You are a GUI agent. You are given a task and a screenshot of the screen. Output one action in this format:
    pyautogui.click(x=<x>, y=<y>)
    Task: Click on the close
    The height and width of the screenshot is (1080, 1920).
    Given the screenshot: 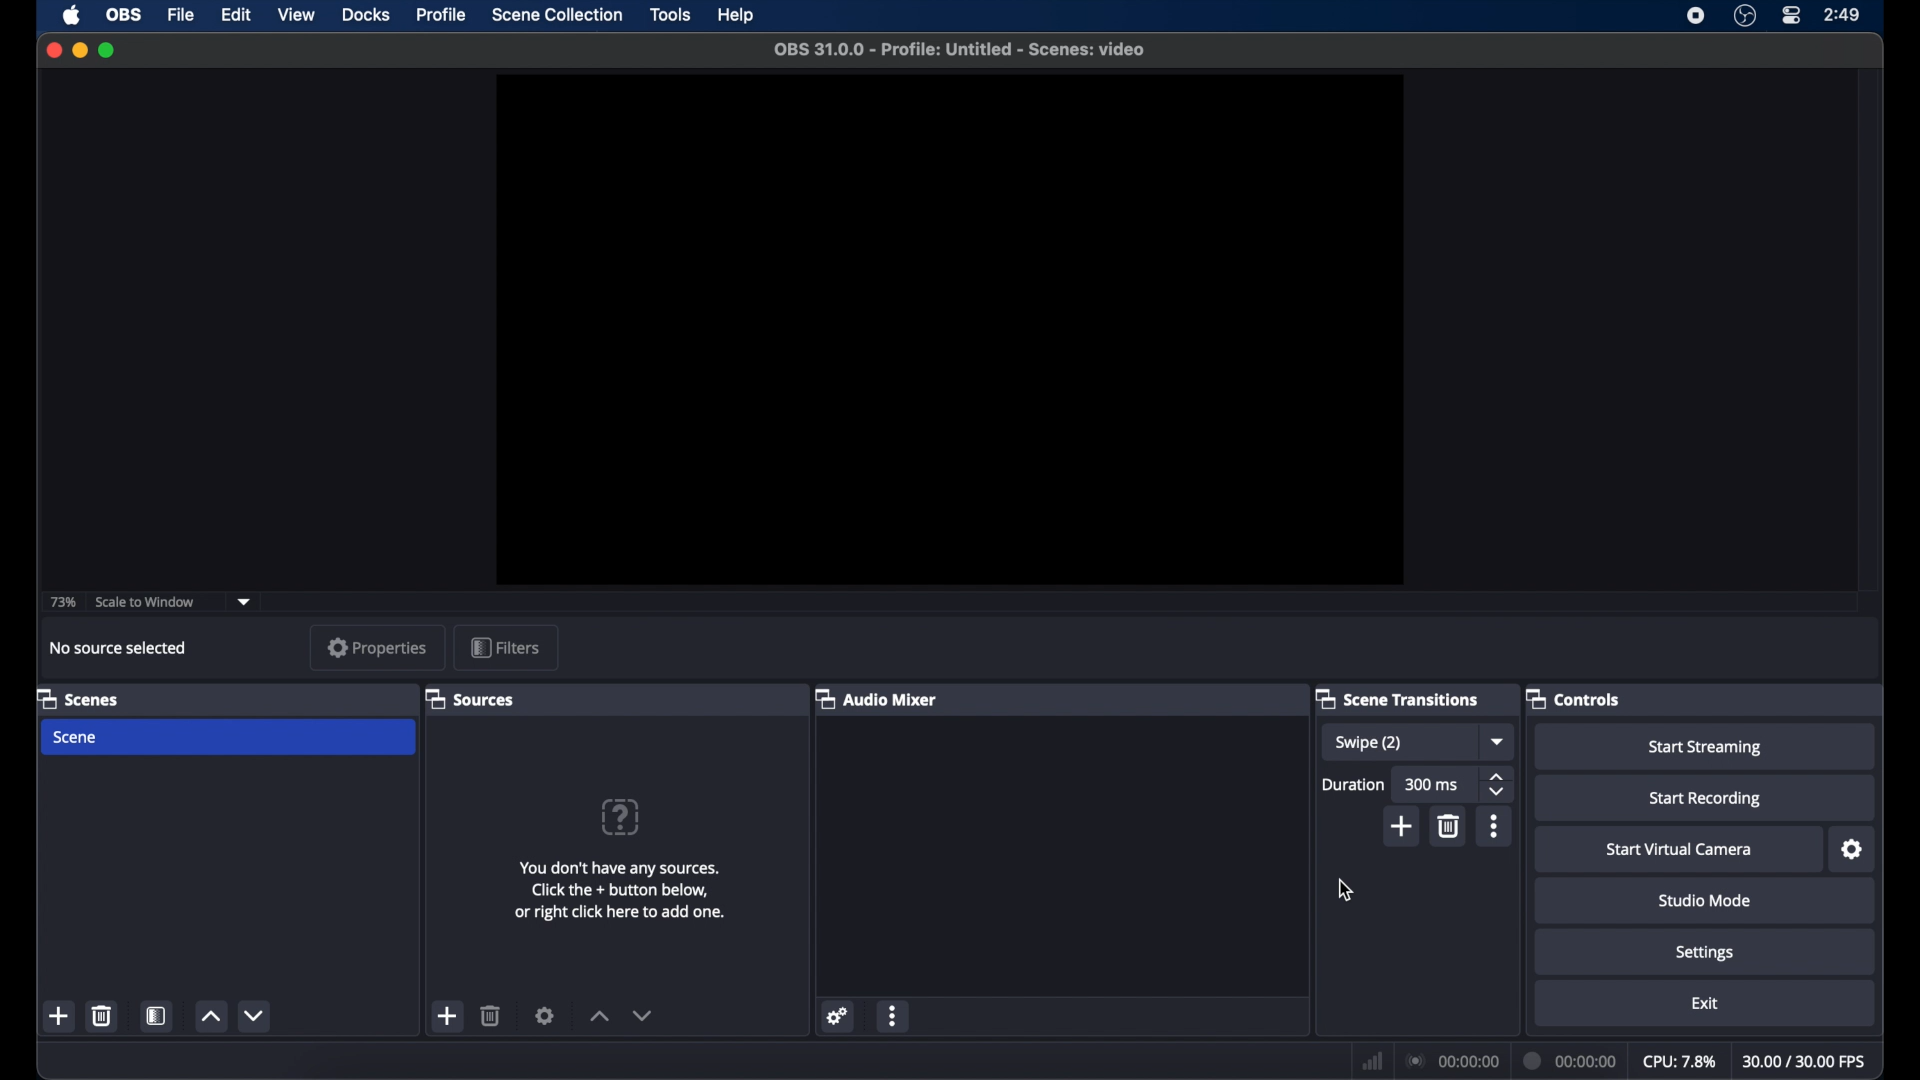 What is the action you would take?
    pyautogui.click(x=53, y=50)
    